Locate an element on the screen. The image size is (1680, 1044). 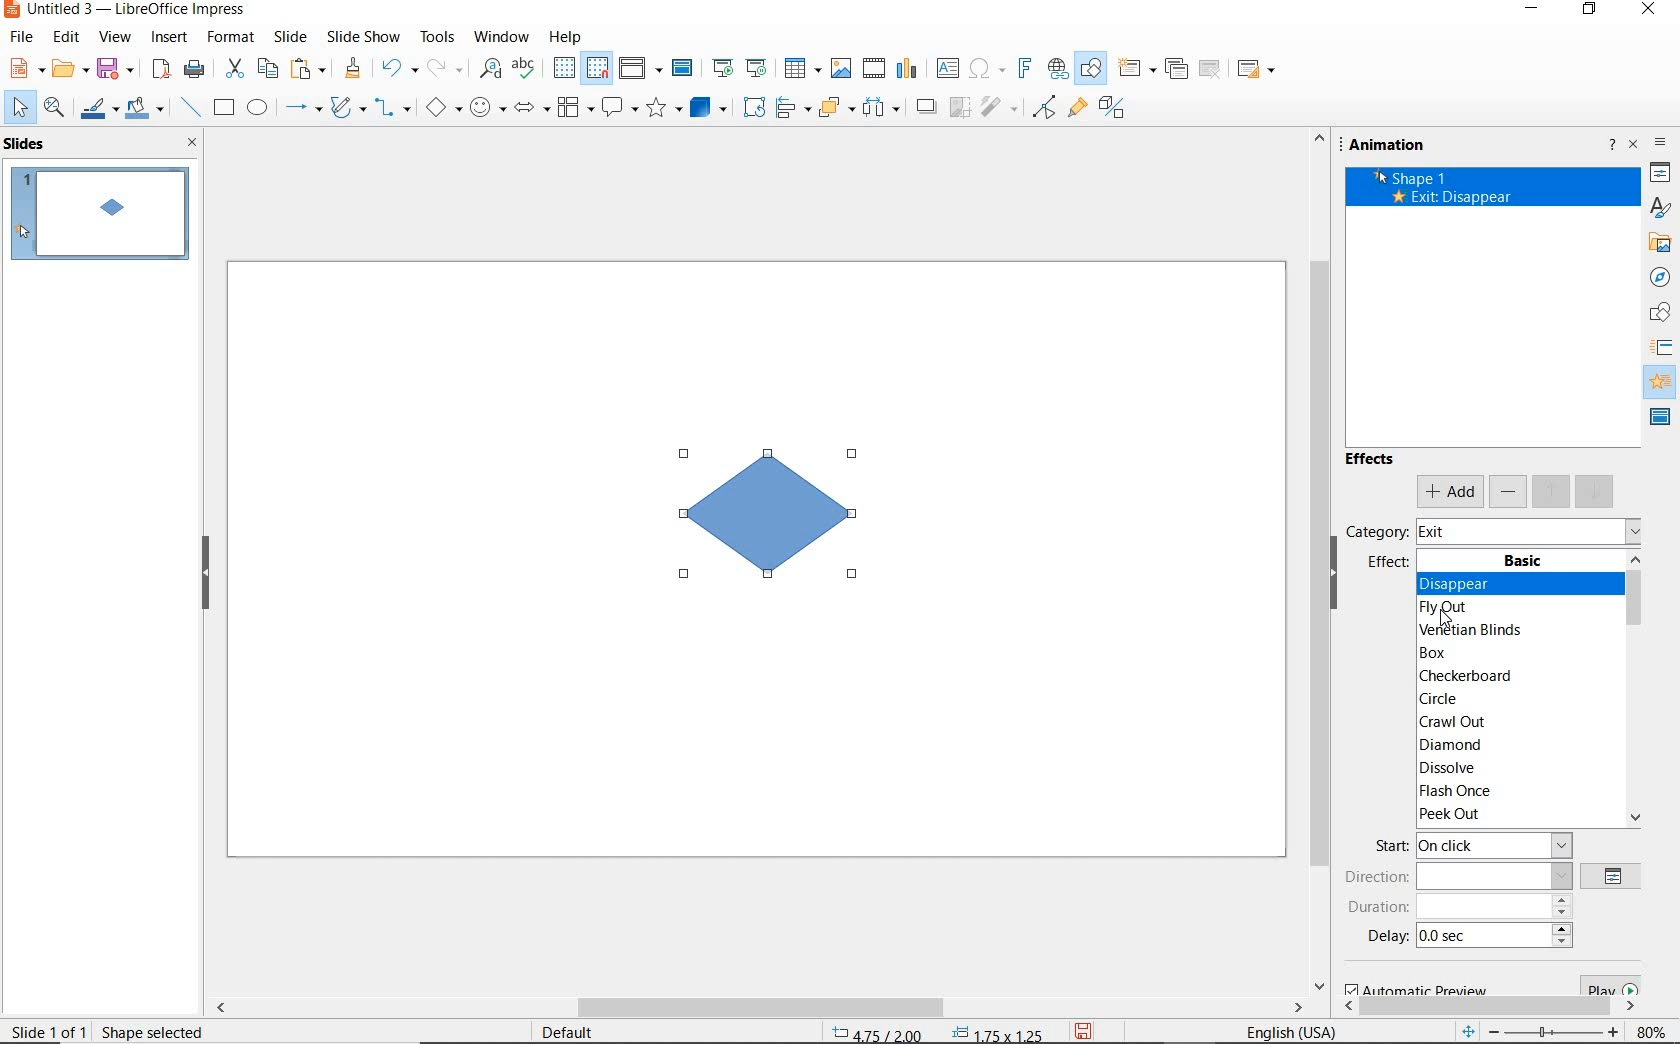
close is located at coordinates (194, 145).